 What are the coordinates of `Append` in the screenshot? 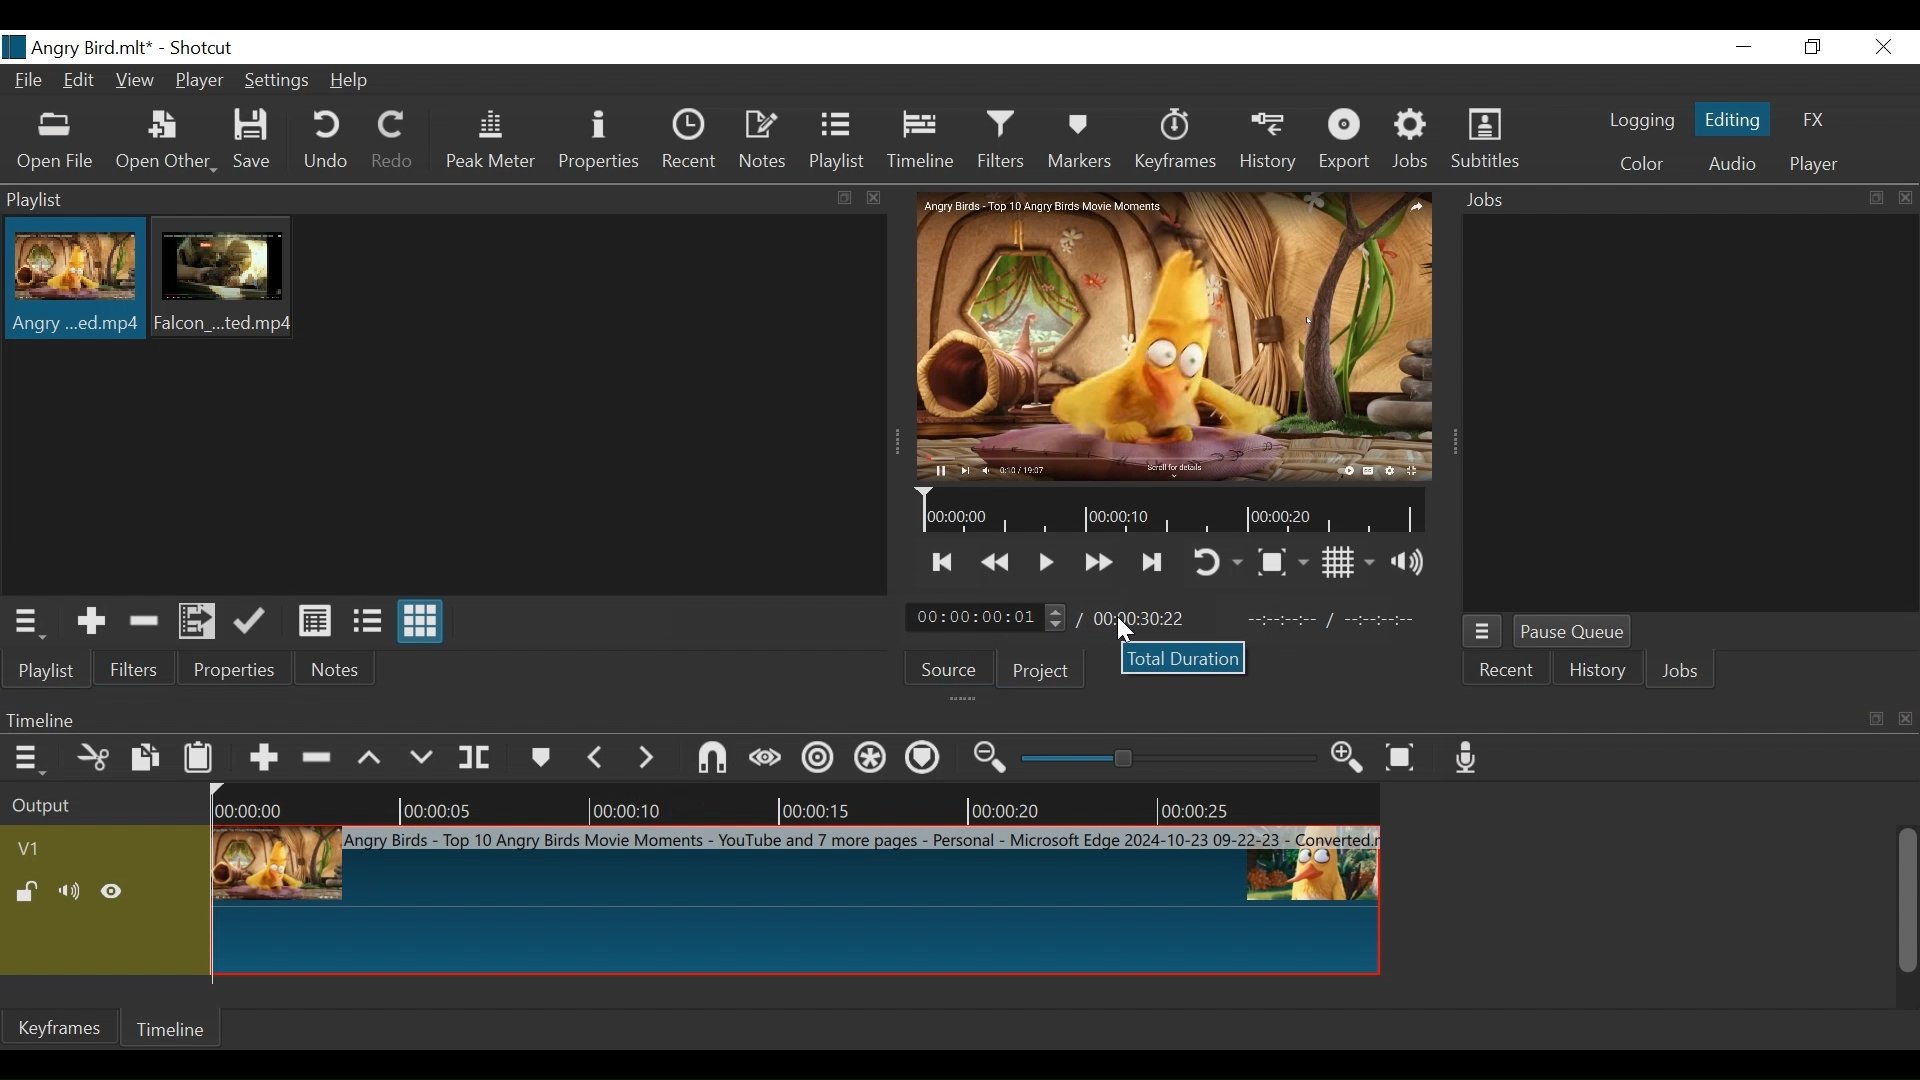 It's located at (266, 761).